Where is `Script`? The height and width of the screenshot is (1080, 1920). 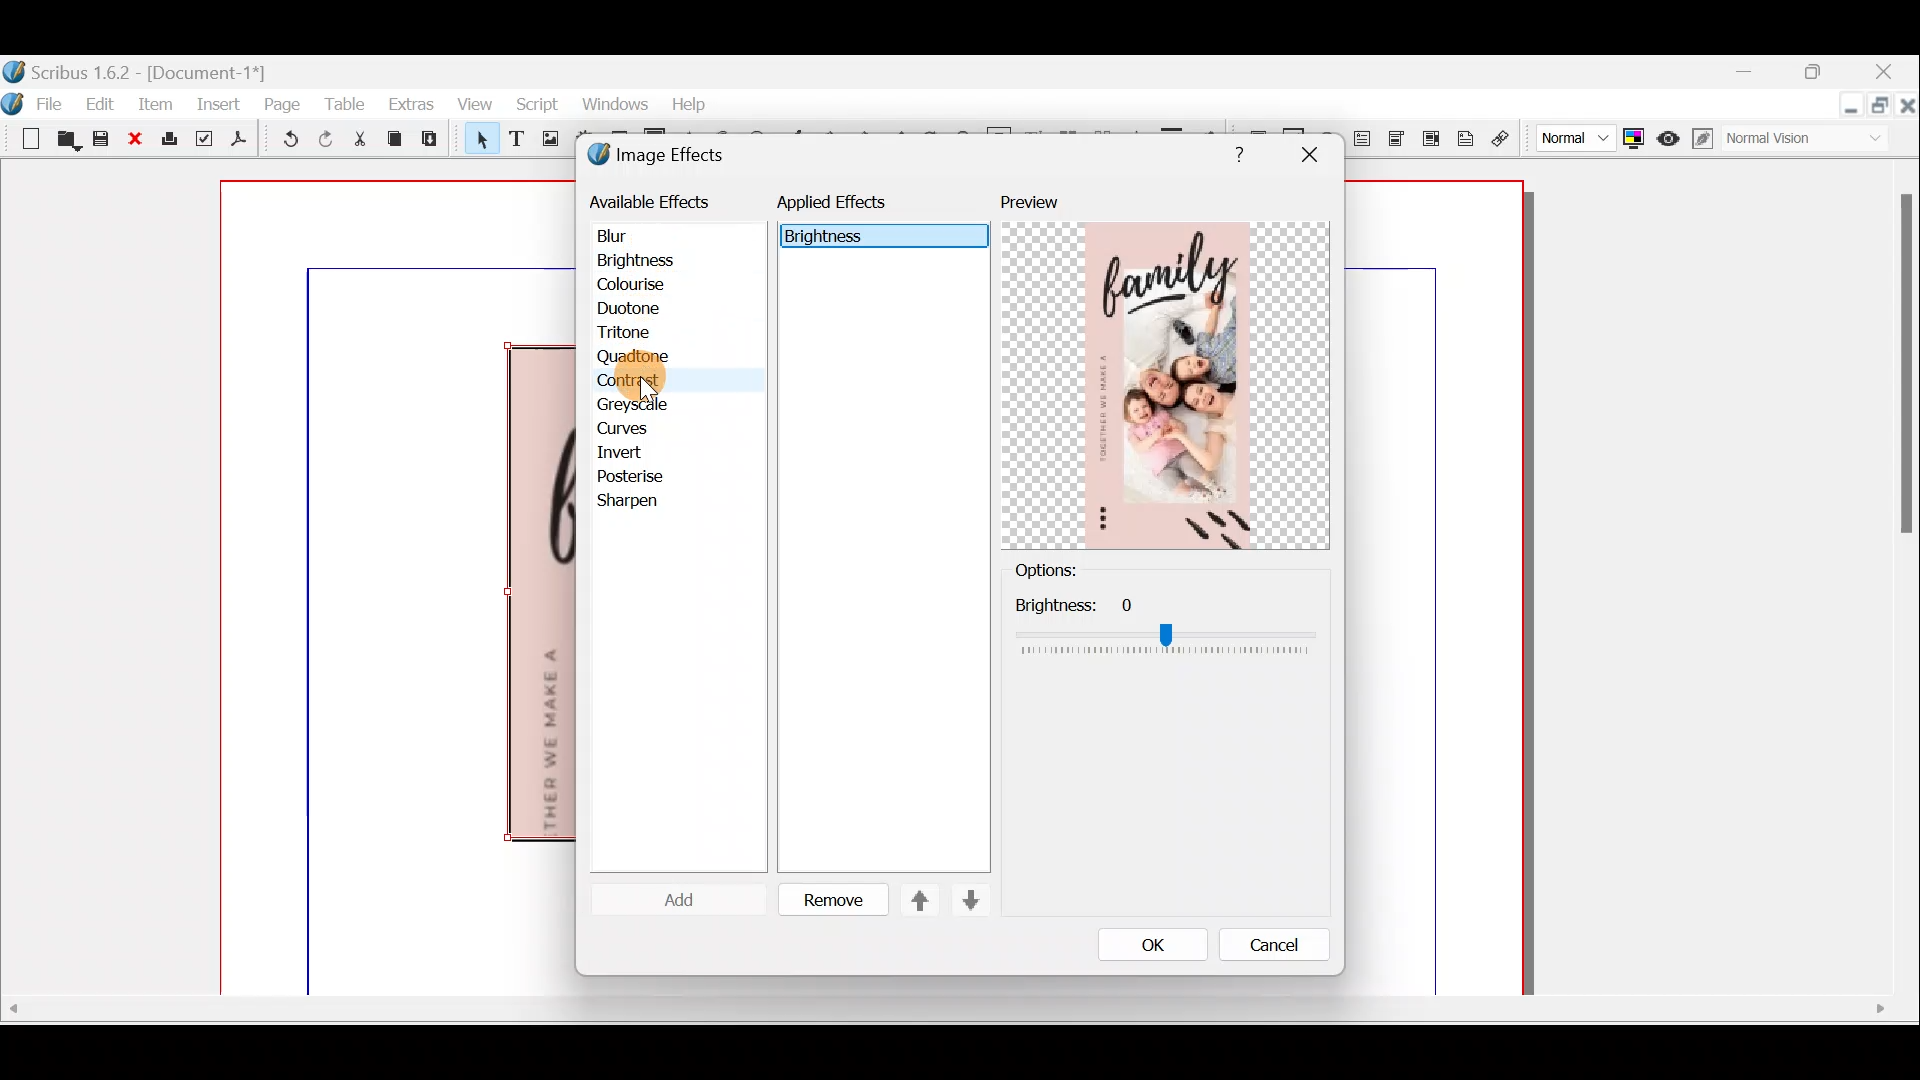 Script is located at coordinates (536, 107).